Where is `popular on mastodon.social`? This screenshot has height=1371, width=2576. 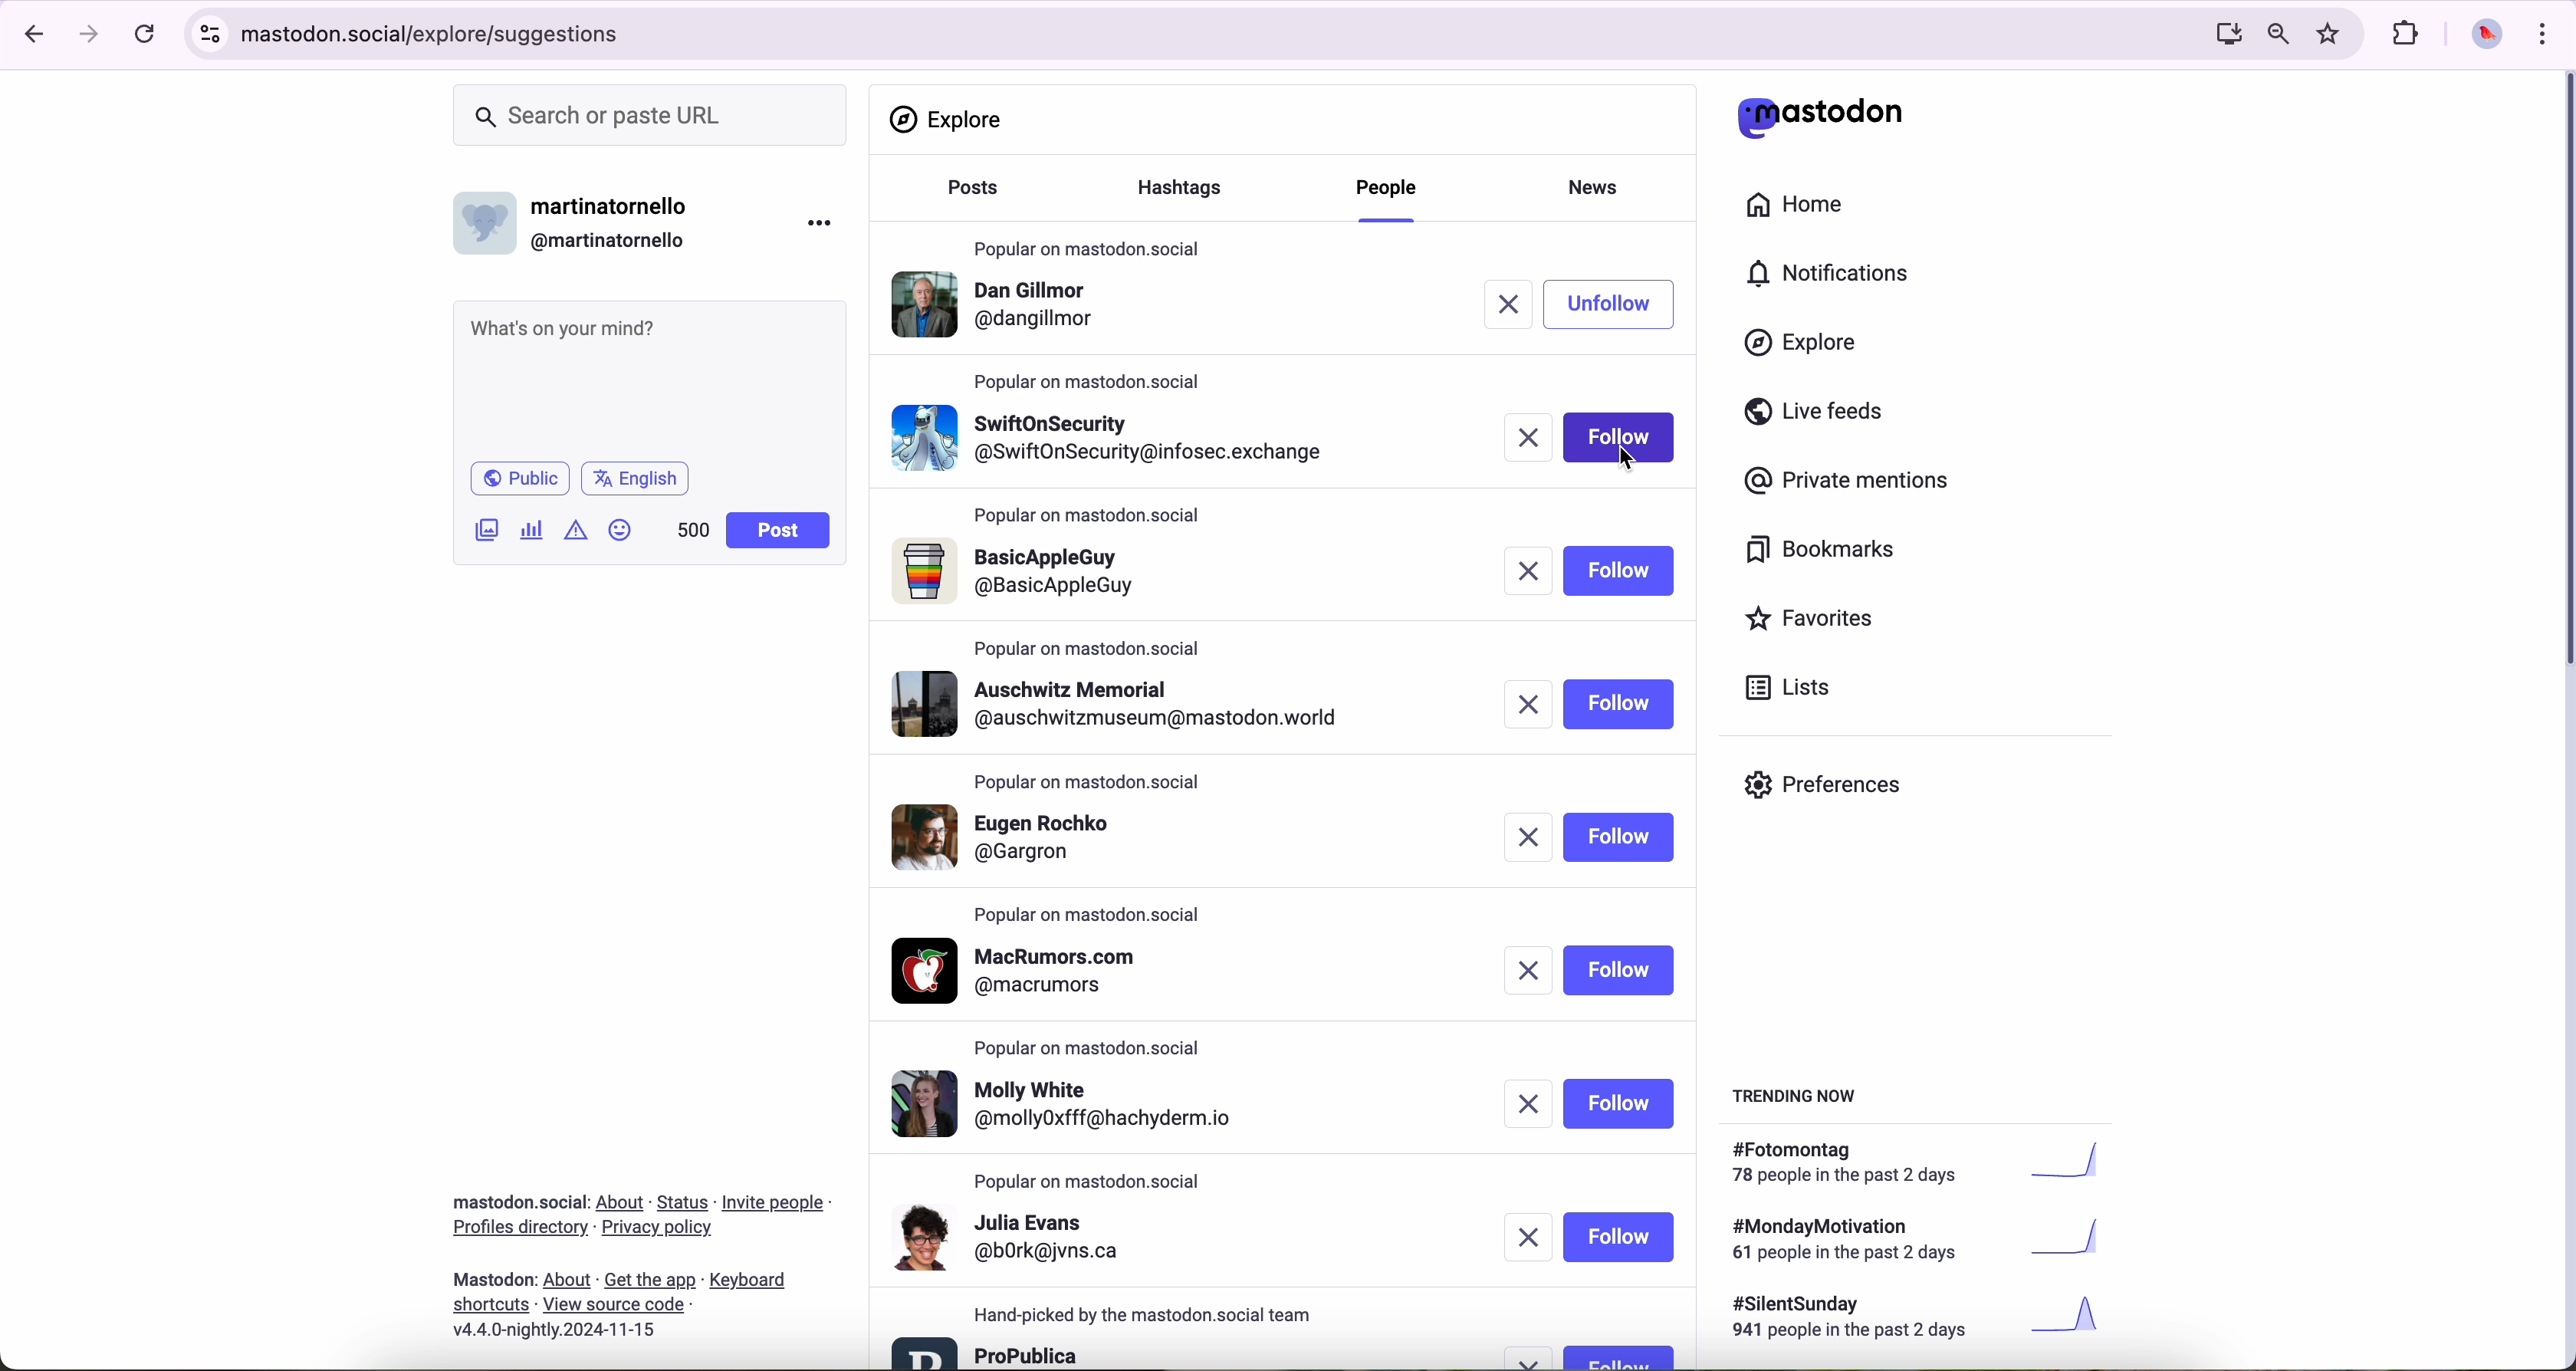
popular on mastodon.social is located at coordinates (1090, 517).